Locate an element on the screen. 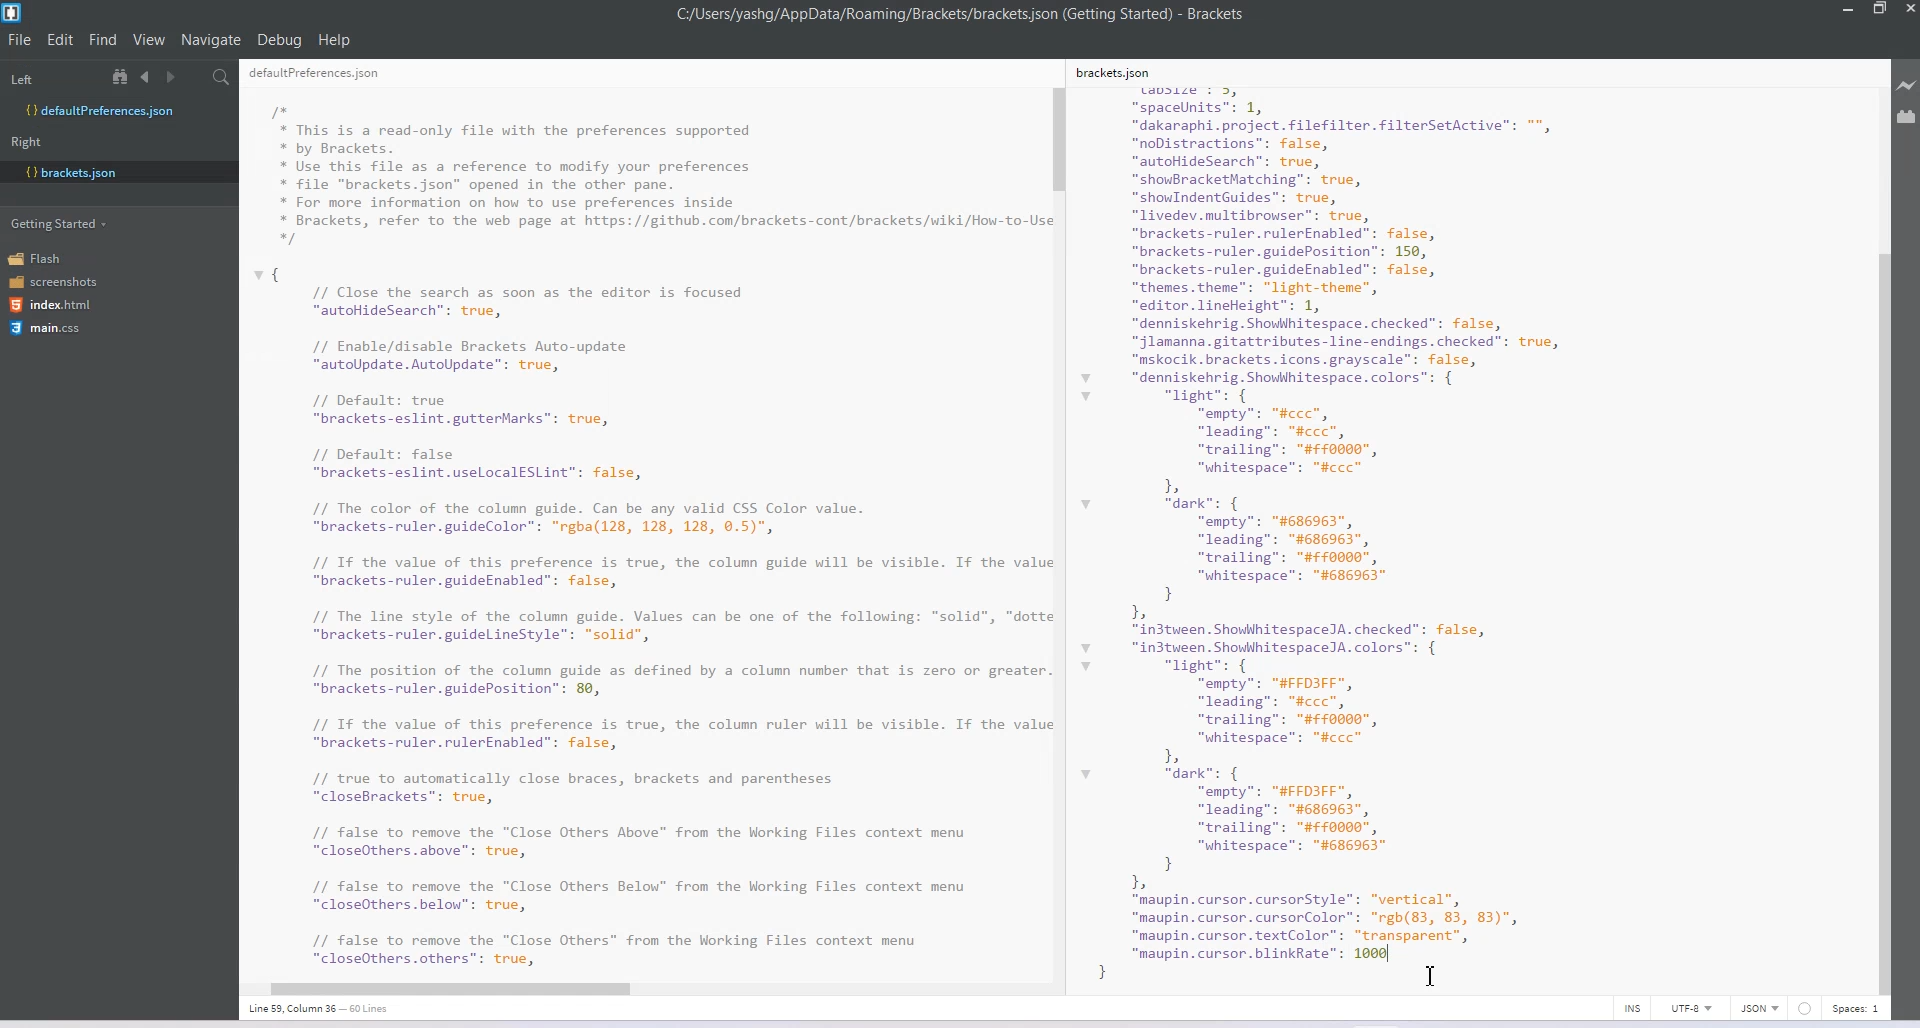 The height and width of the screenshot is (1028, 1920). Left is located at coordinates (21, 80).